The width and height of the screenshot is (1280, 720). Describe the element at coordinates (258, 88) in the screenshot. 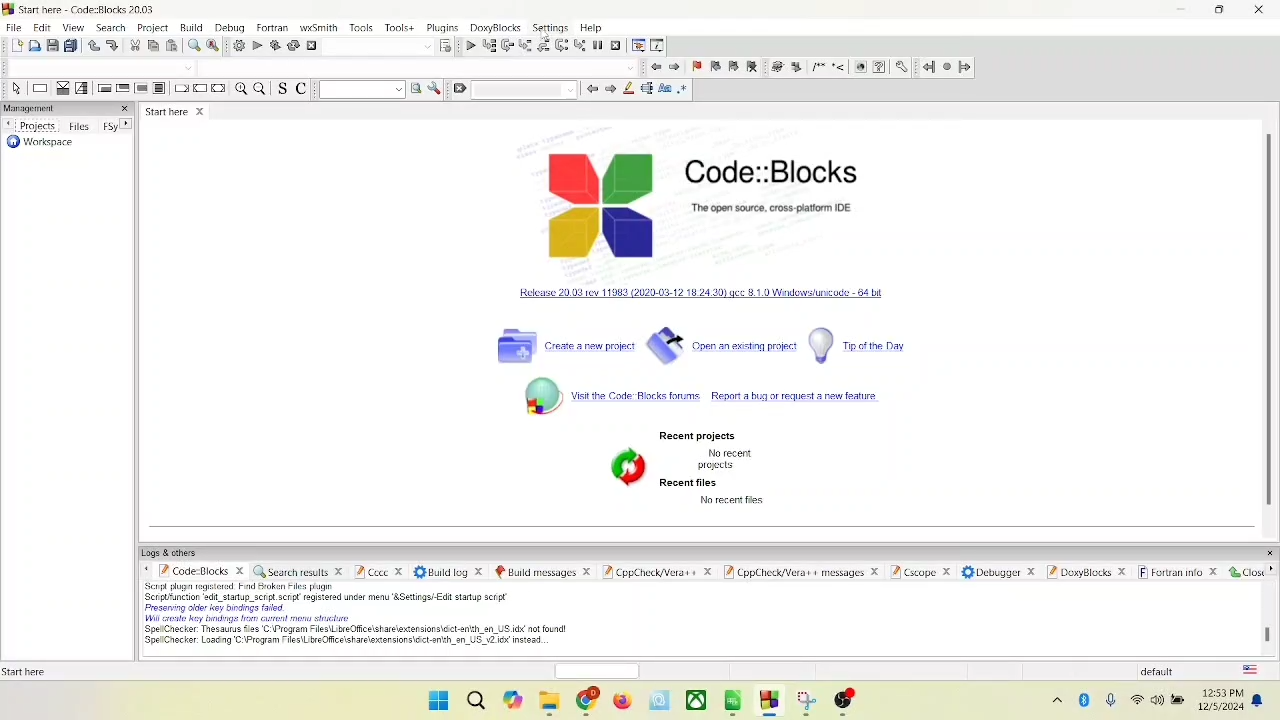

I see `zoom out` at that location.